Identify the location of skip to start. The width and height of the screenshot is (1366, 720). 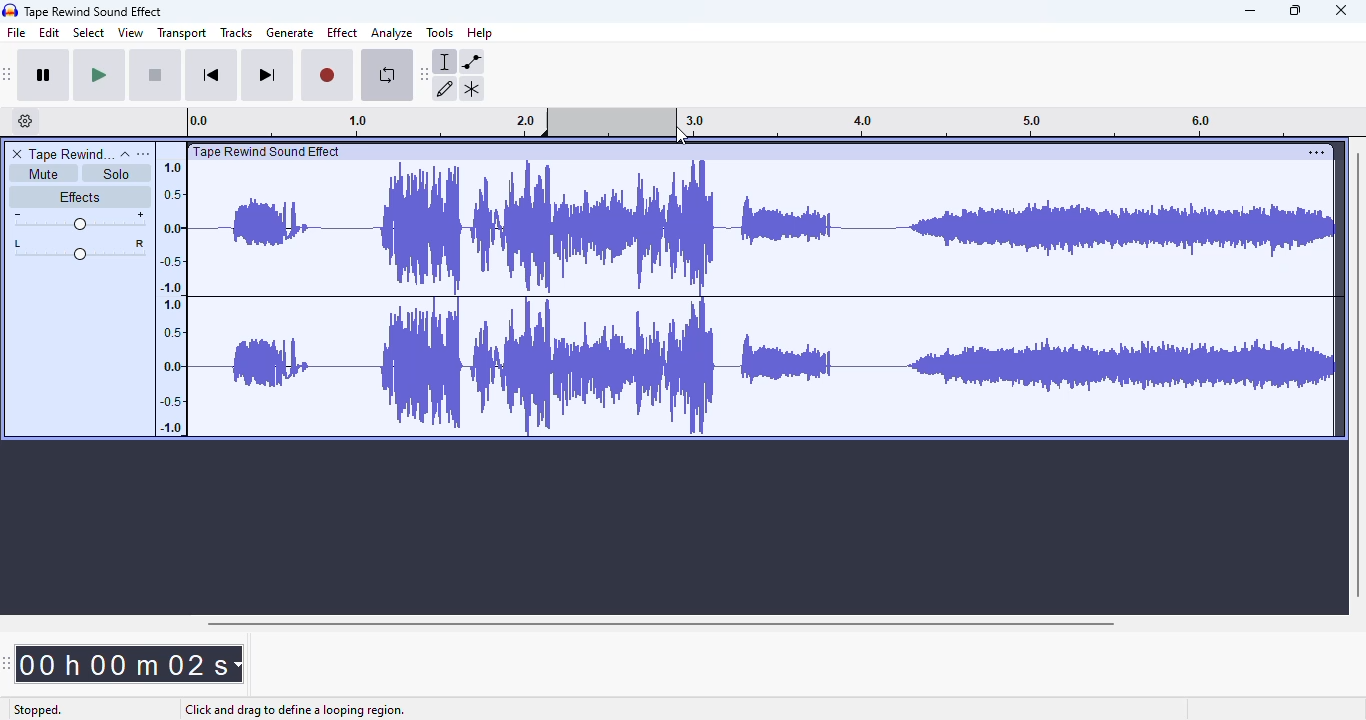
(212, 75).